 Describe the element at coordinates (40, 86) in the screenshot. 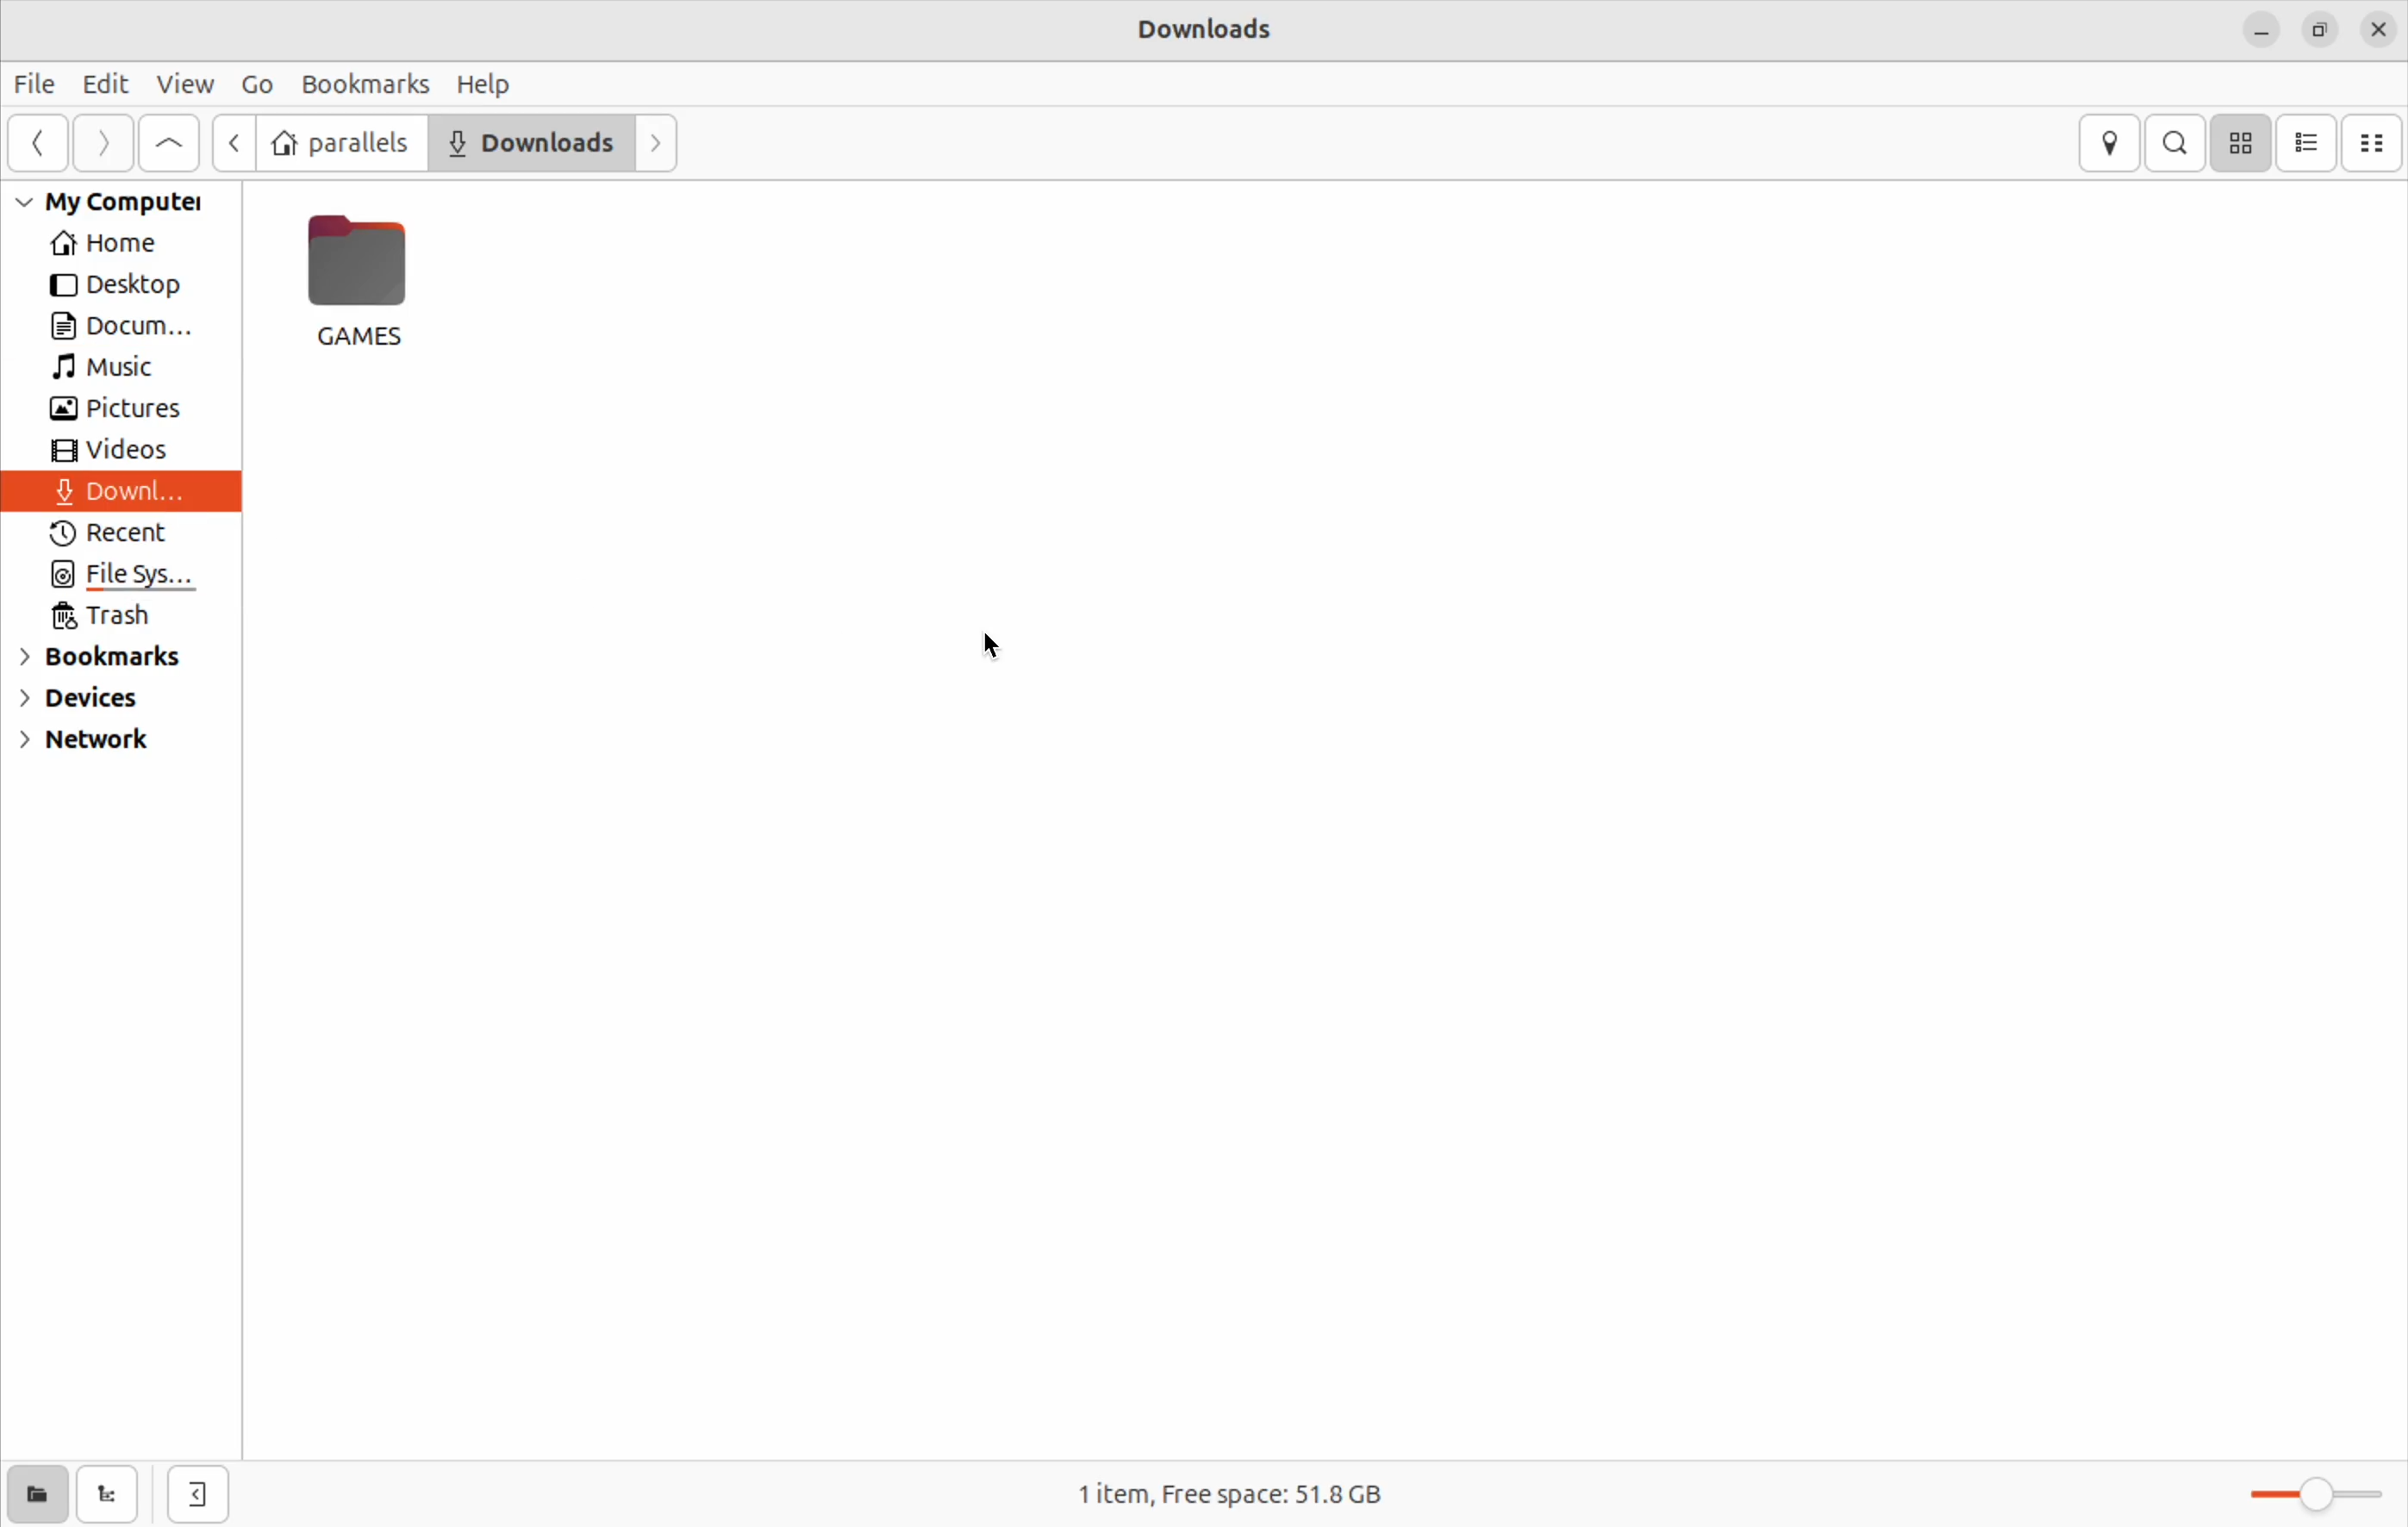

I see `file` at that location.